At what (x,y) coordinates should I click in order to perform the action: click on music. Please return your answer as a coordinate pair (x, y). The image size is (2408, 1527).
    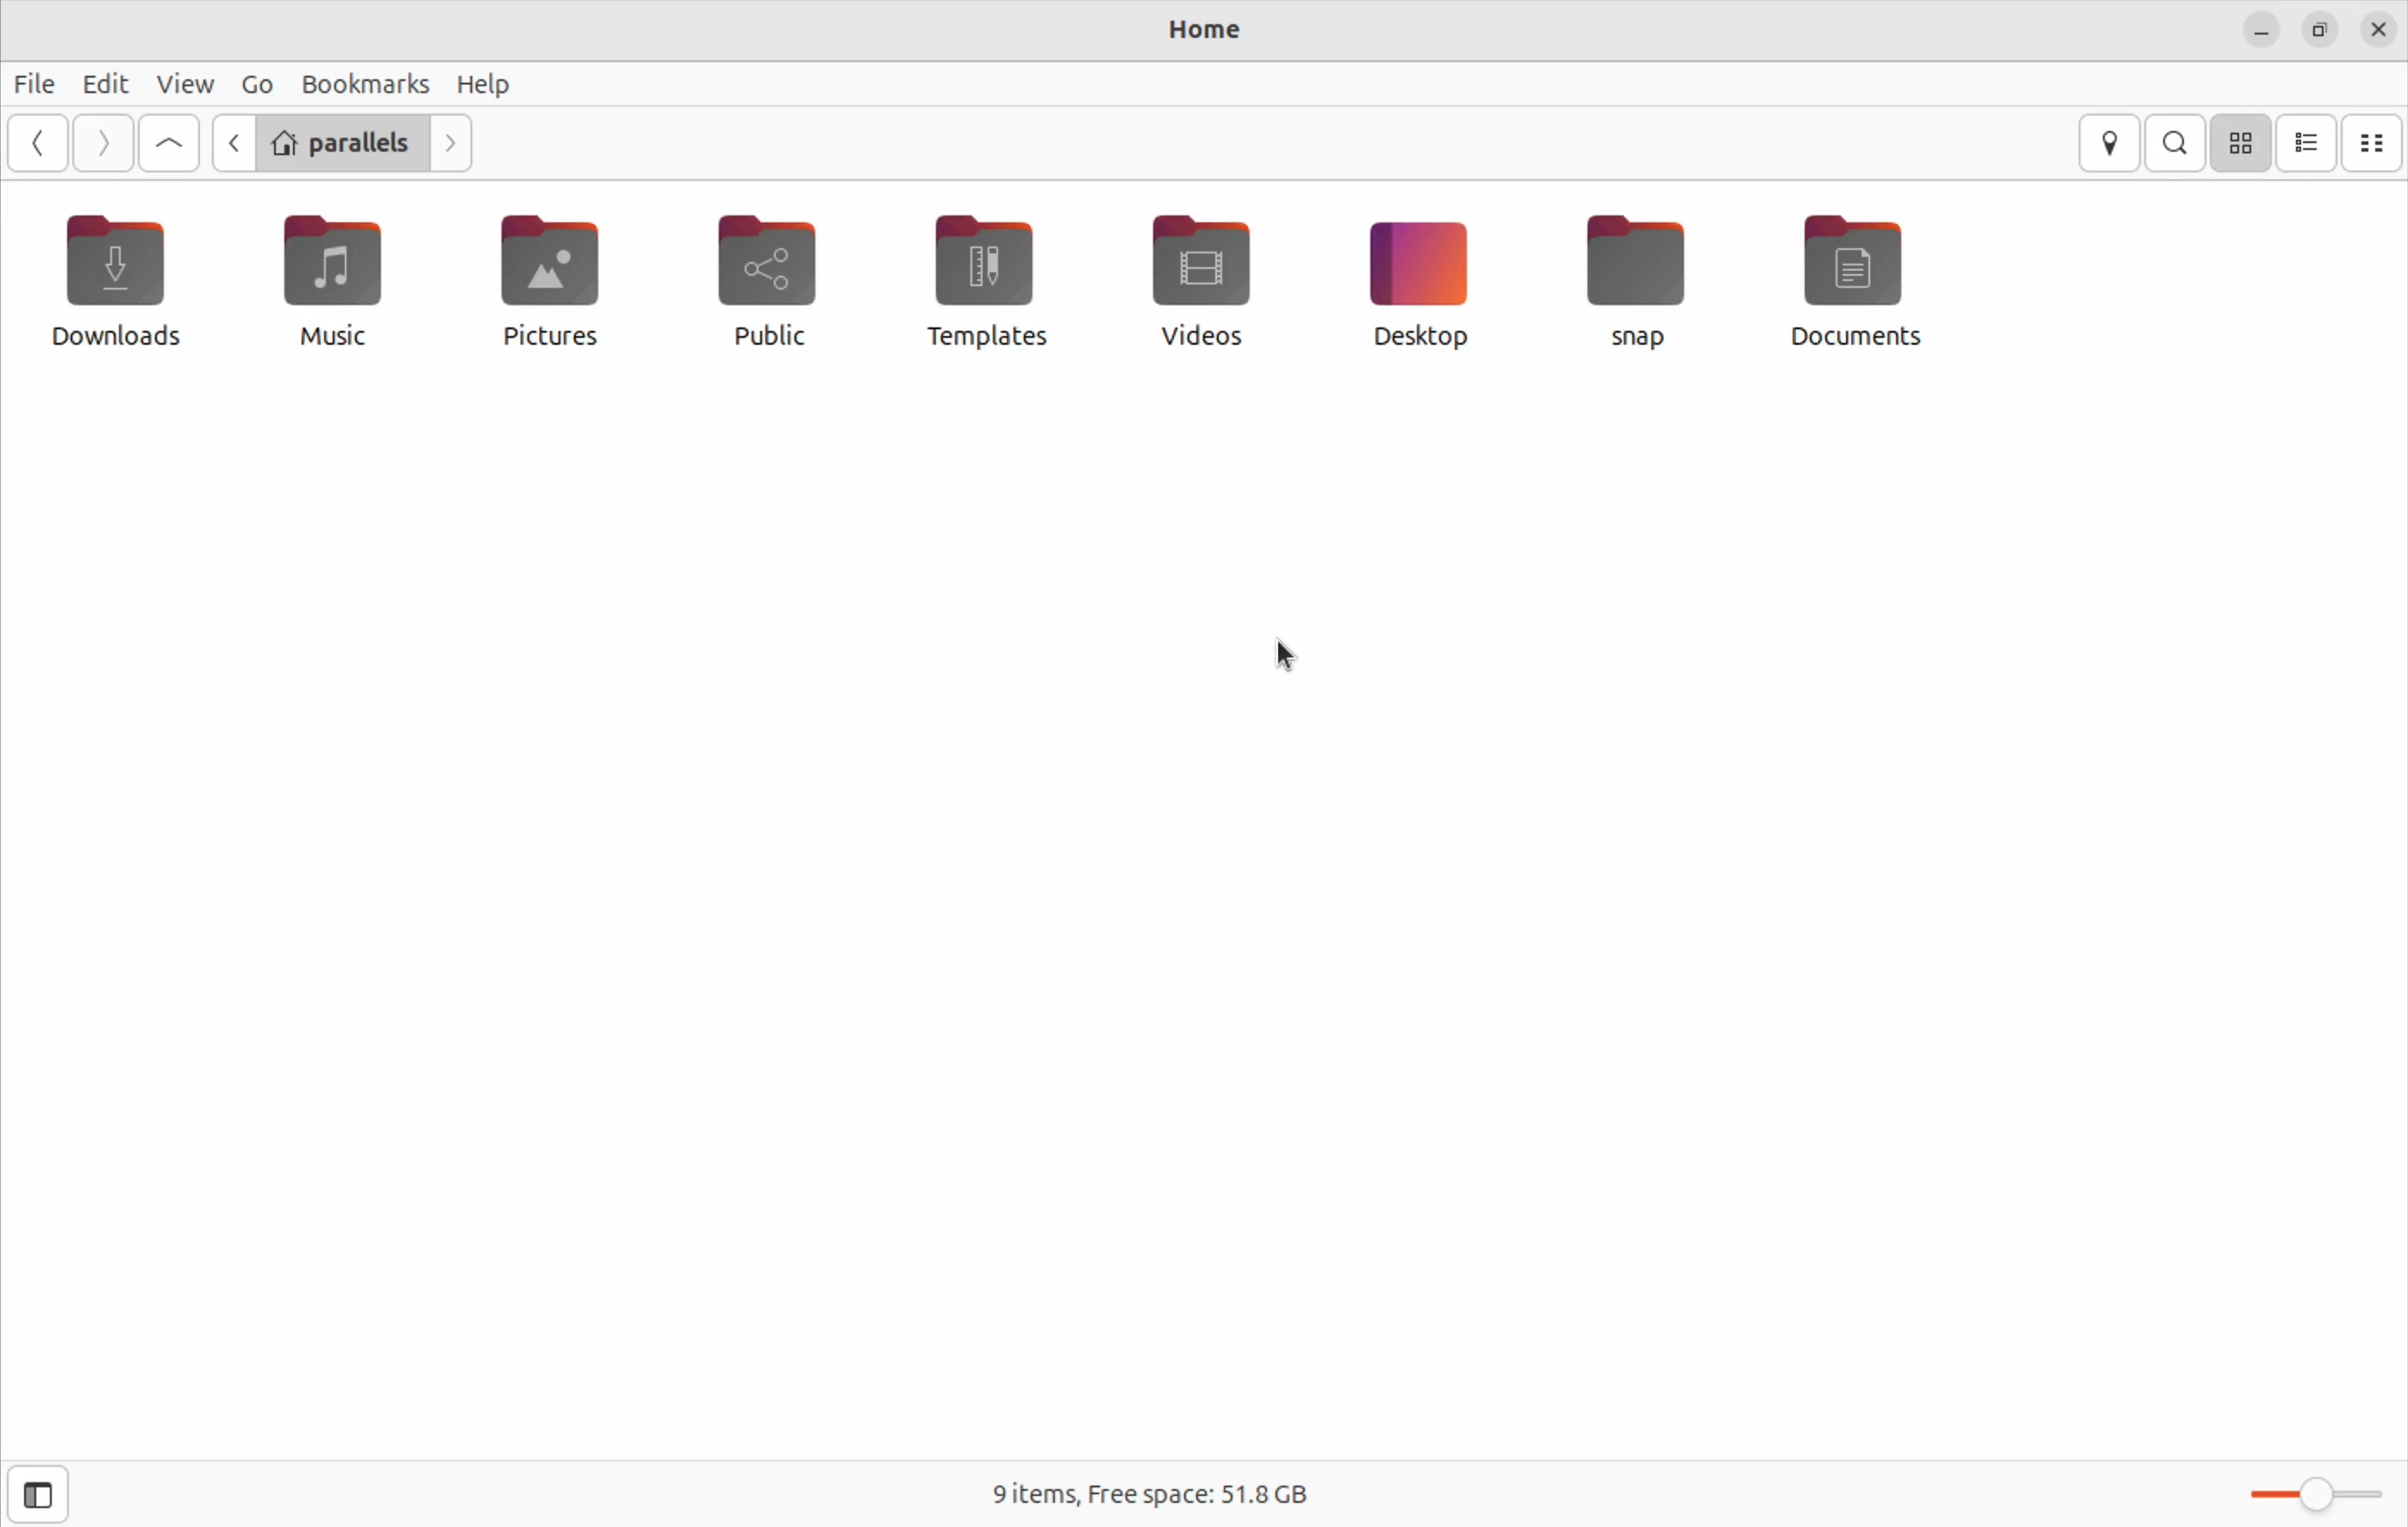
    Looking at the image, I should click on (340, 277).